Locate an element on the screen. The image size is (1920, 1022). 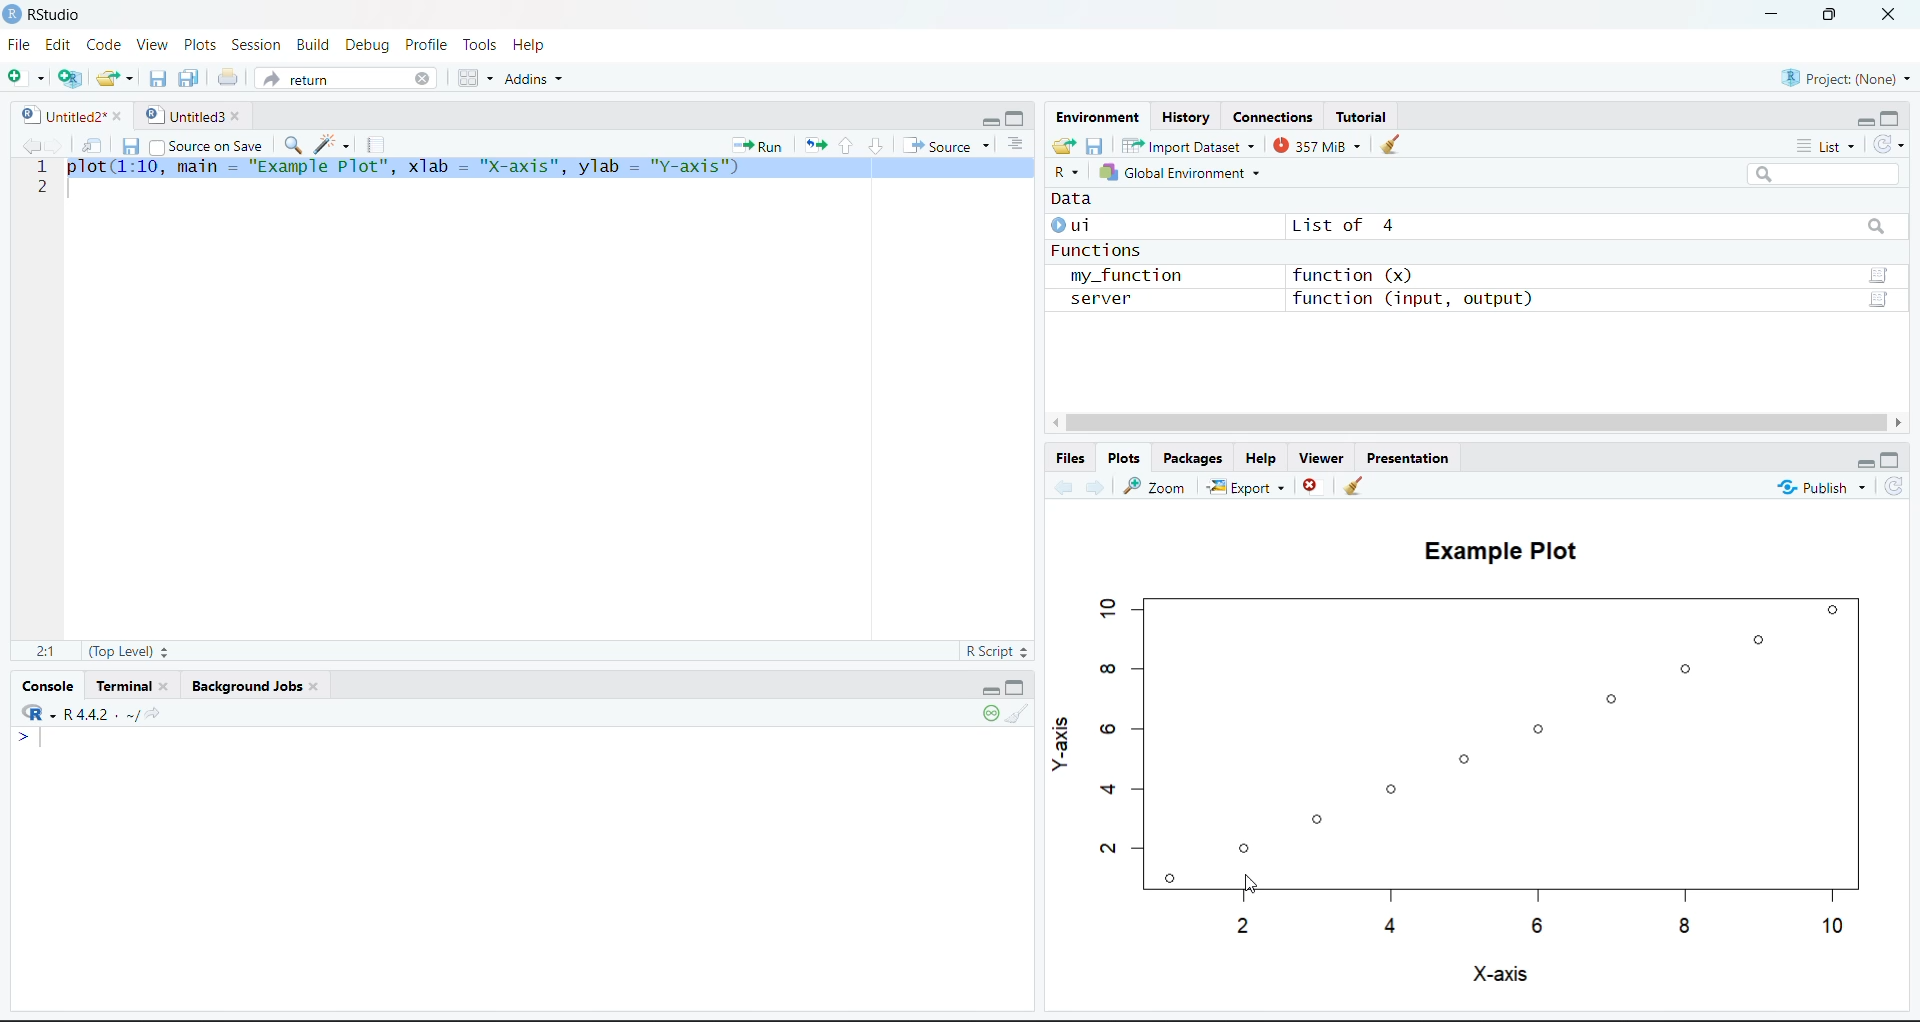
R.4.4.2. ~/ is located at coordinates (94, 713).